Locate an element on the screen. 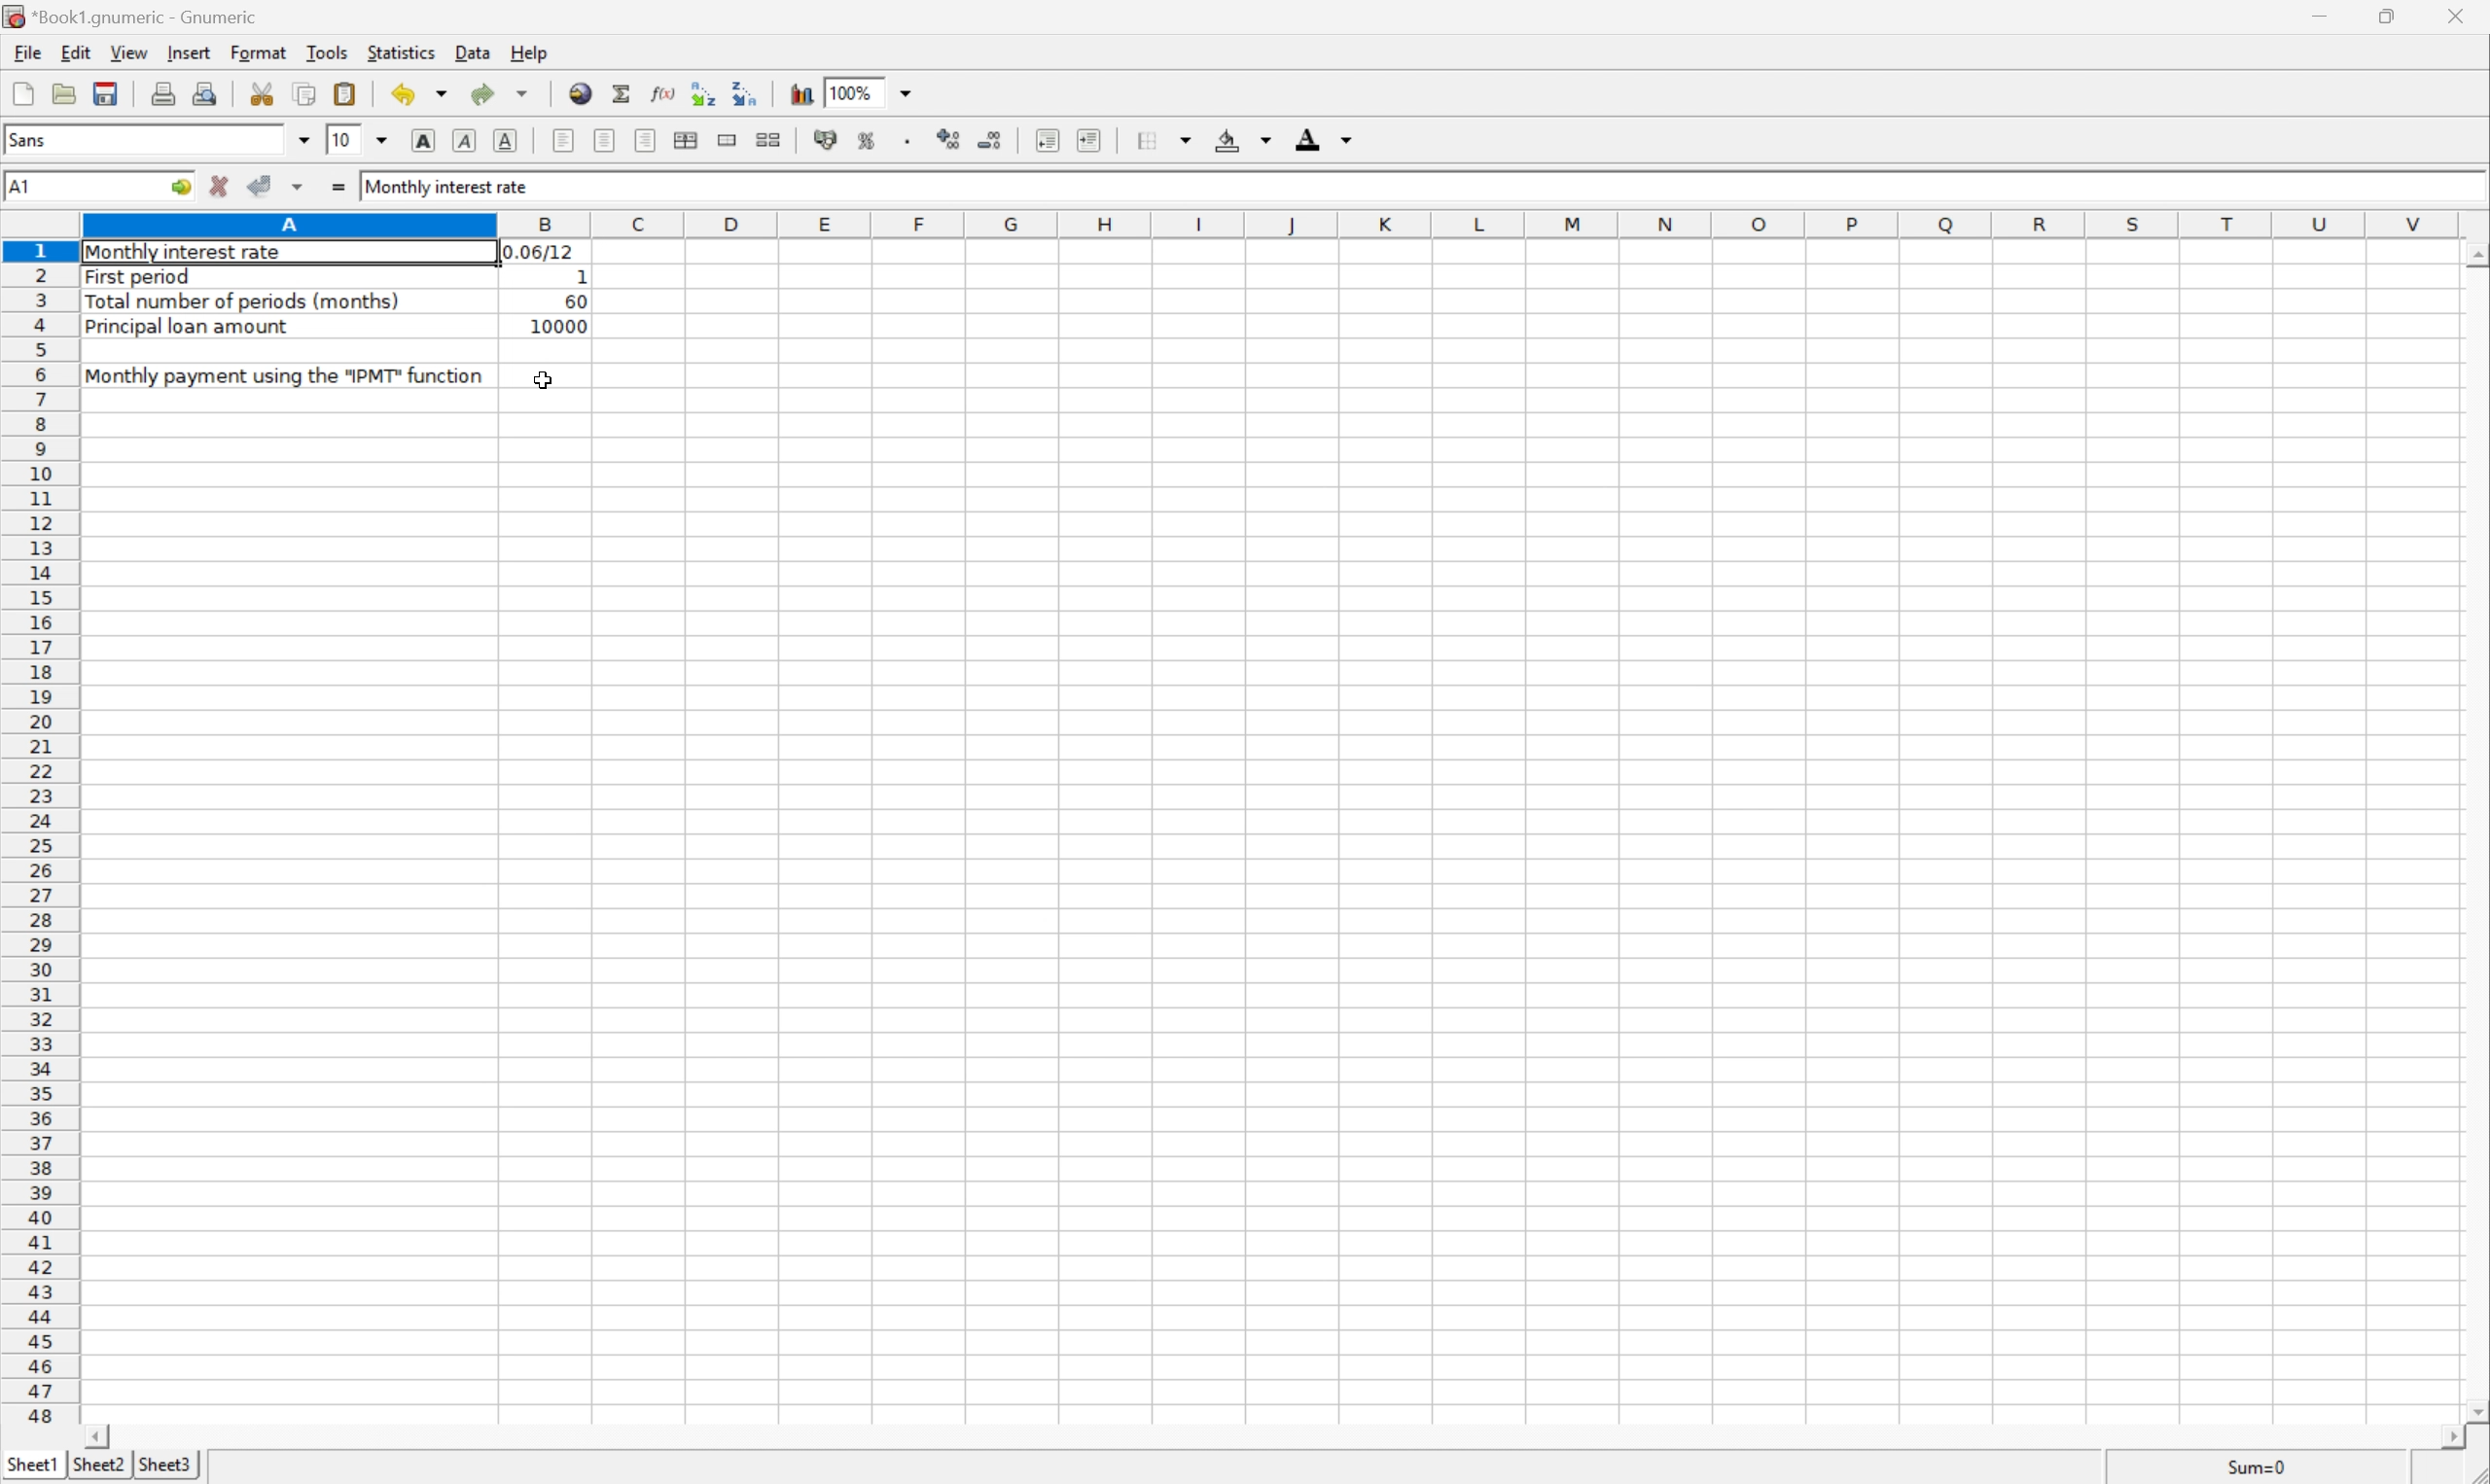 The height and width of the screenshot is (1484, 2490). Insert a chart is located at coordinates (802, 93).